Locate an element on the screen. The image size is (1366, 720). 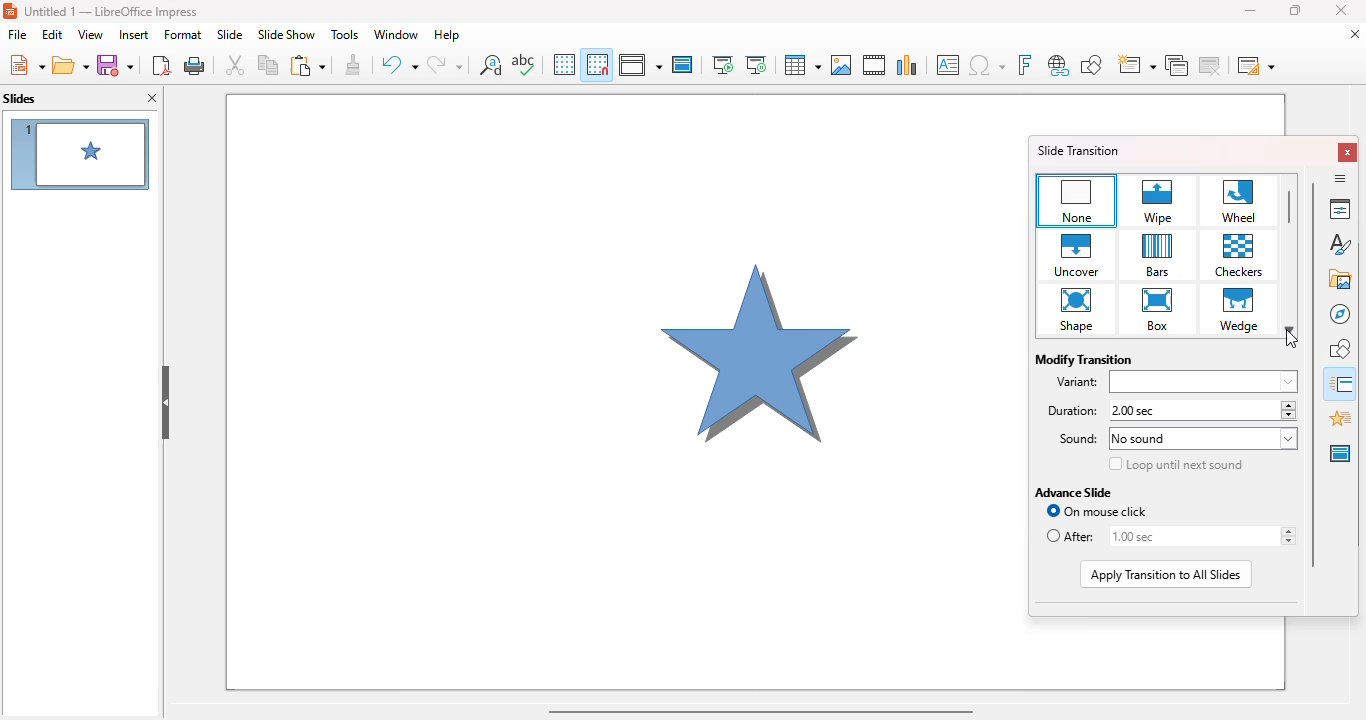
new is located at coordinates (25, 64).